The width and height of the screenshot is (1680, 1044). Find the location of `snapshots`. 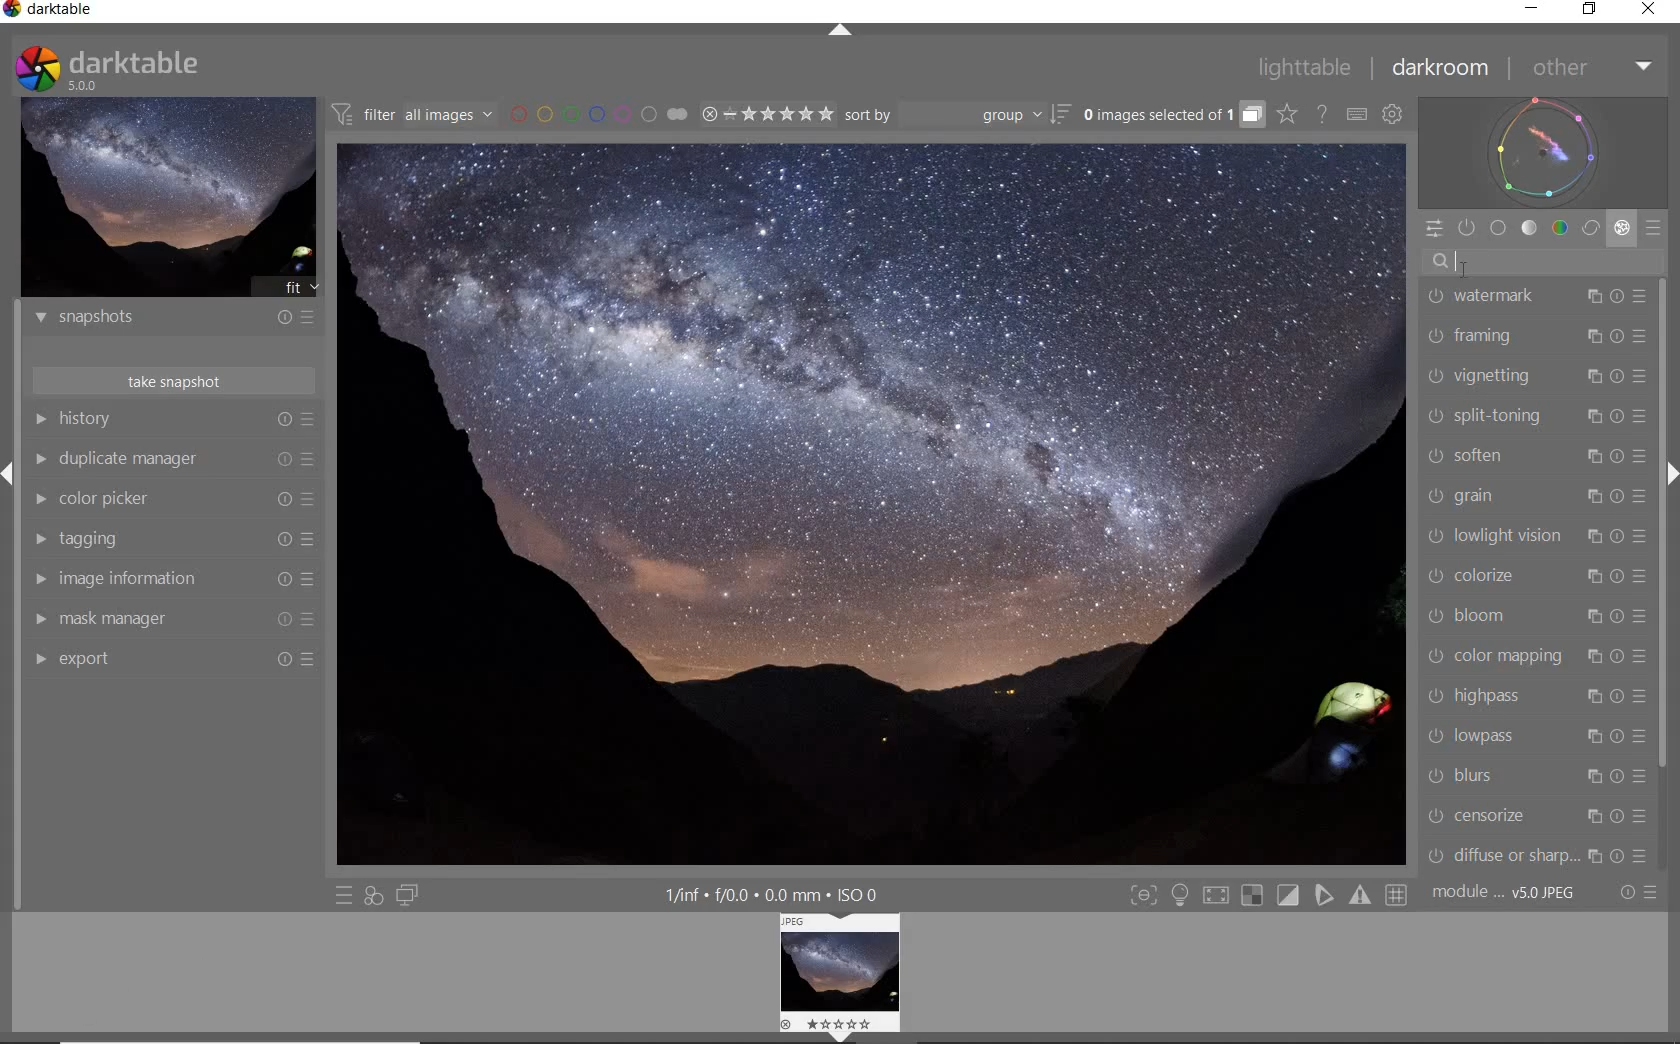

snapshots is located at coordinates (134, 316).